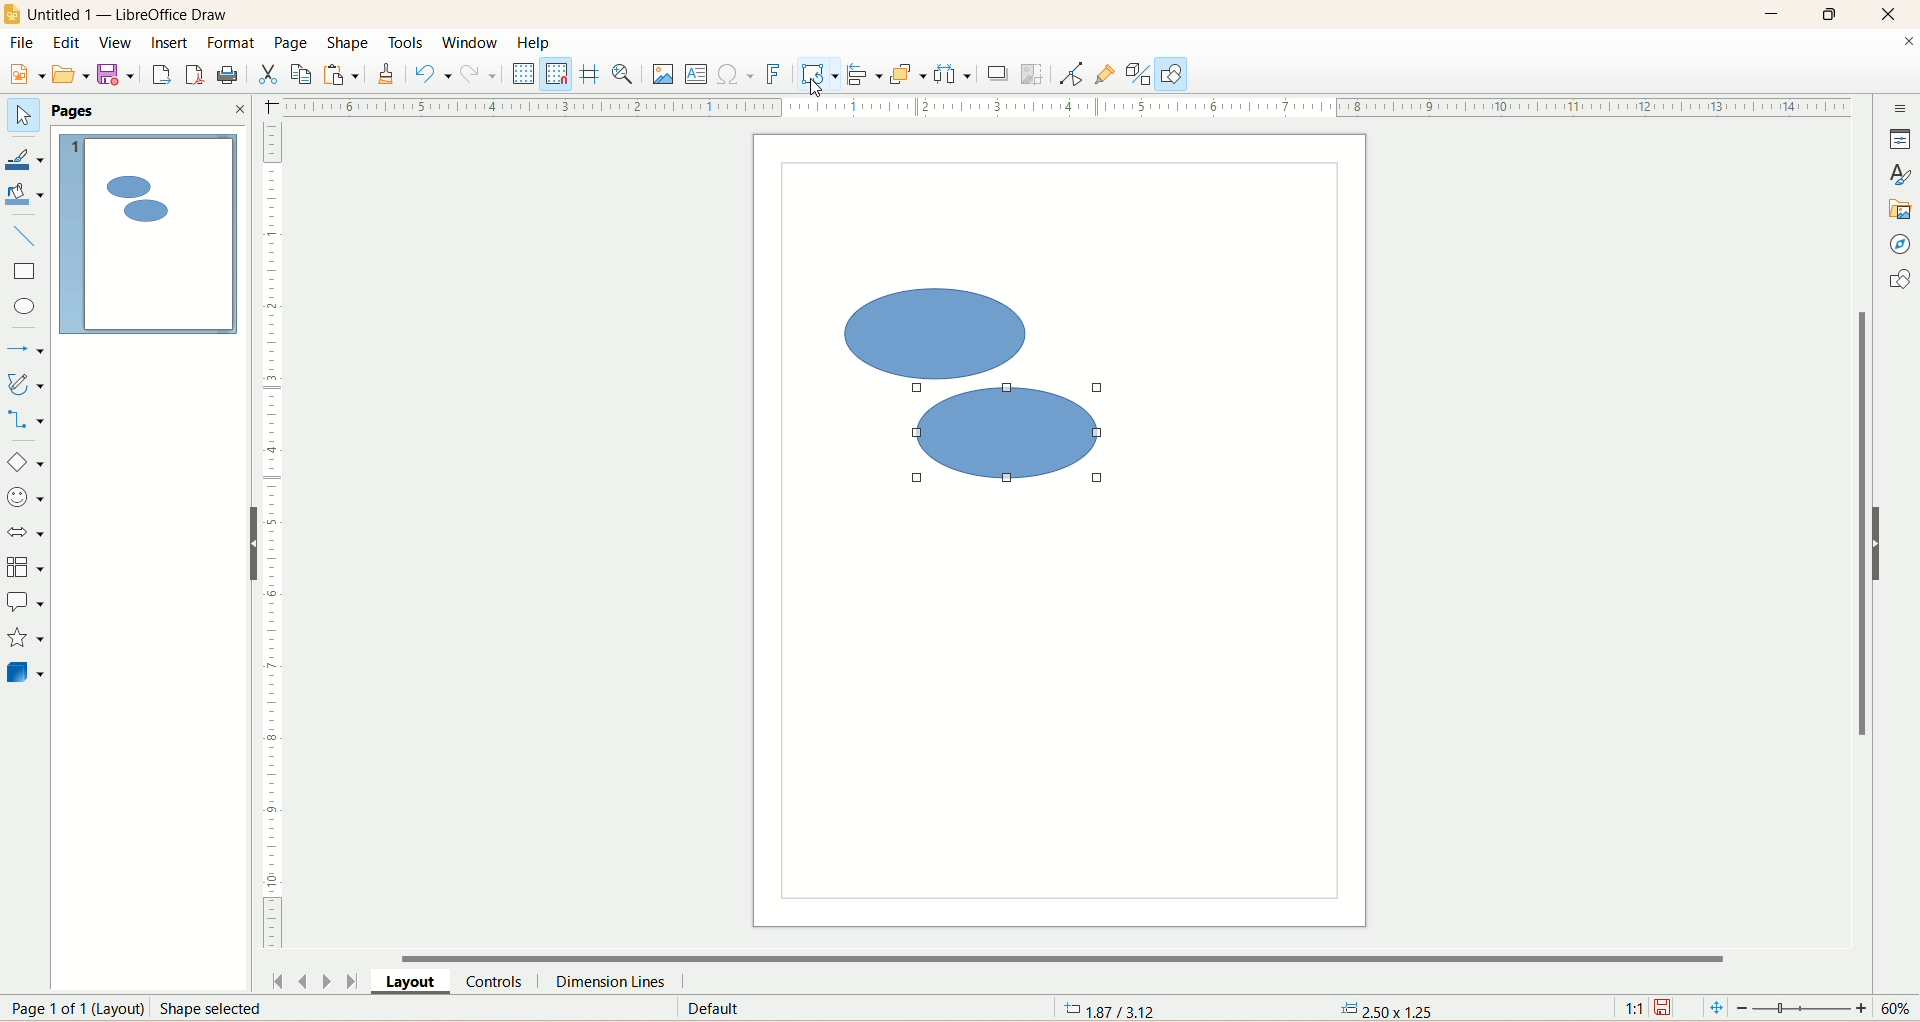 This screenshot has height=1022, width=1920. What do you see at coordinates (908, 76) in the screenshot?
I see `arrange` at bounding box center [908, 76].